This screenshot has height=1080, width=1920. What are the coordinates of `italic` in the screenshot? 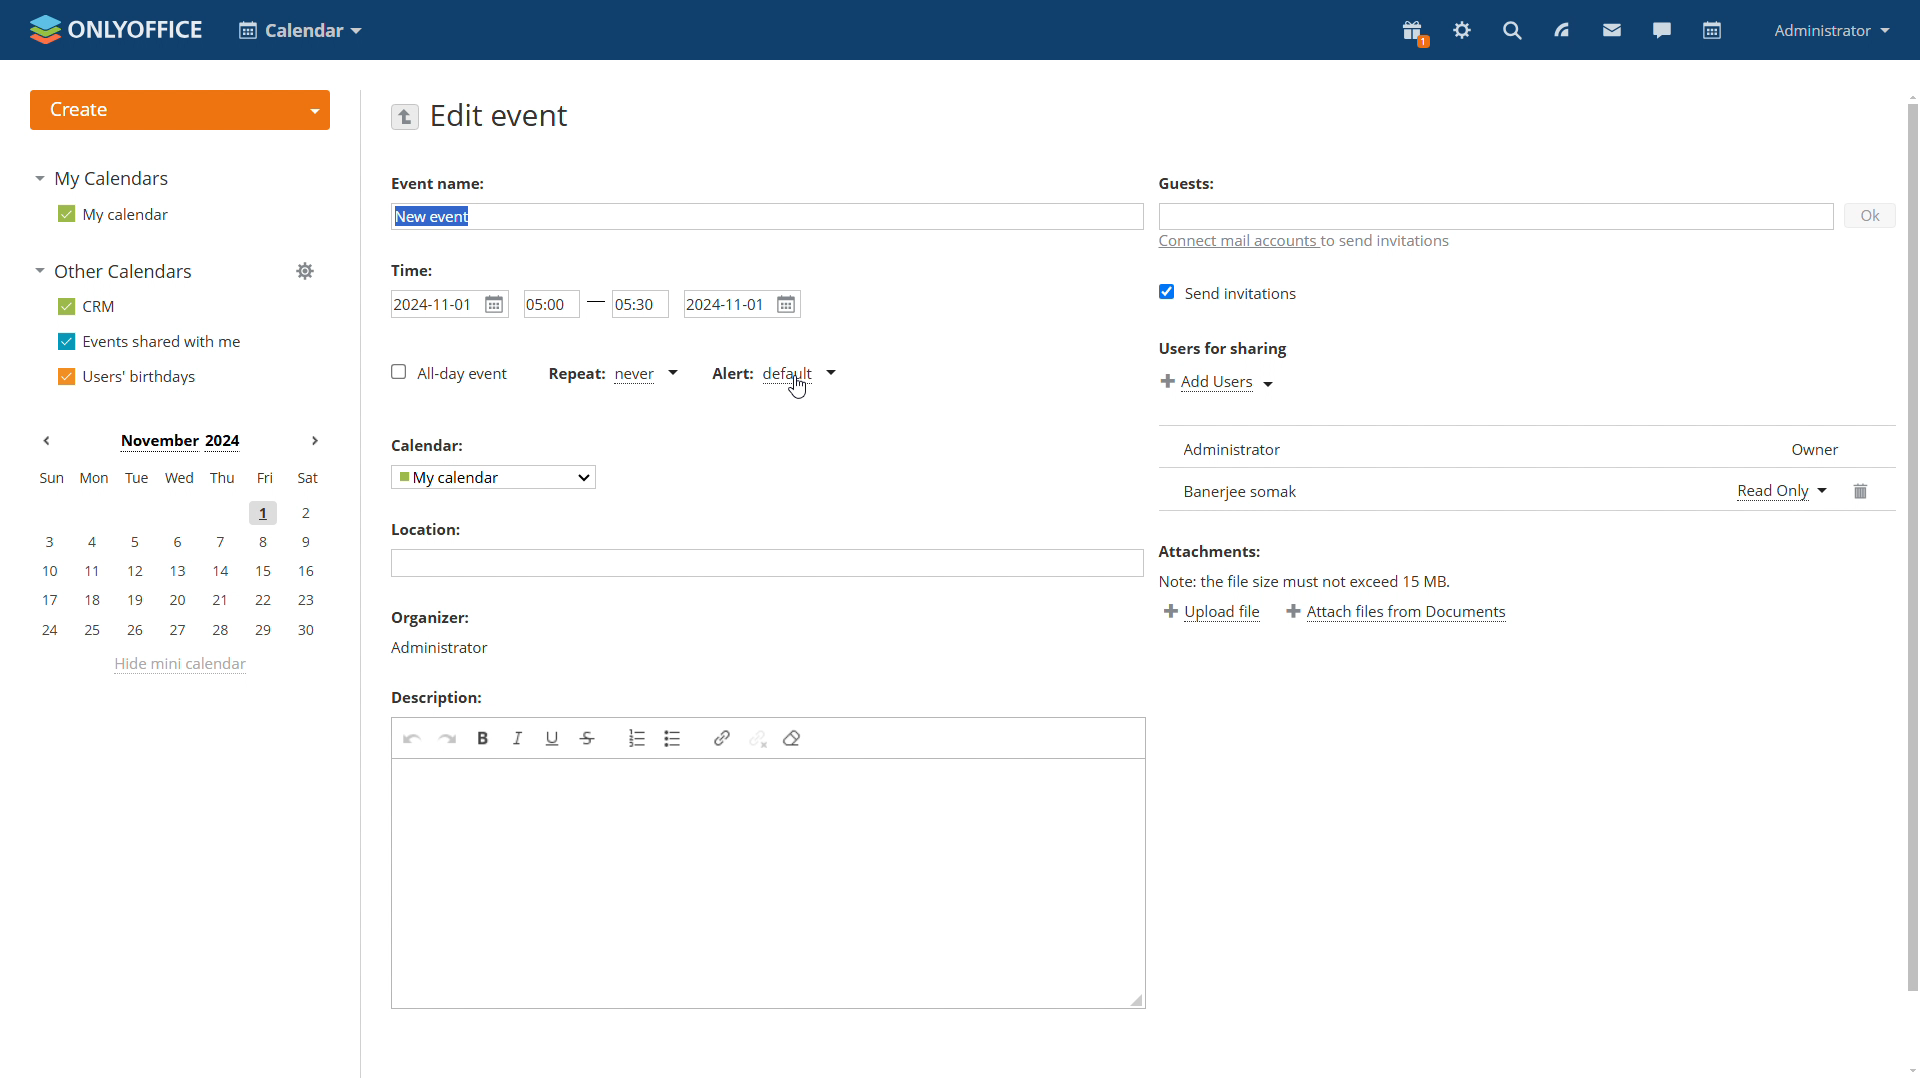 It's located at (519, 739).